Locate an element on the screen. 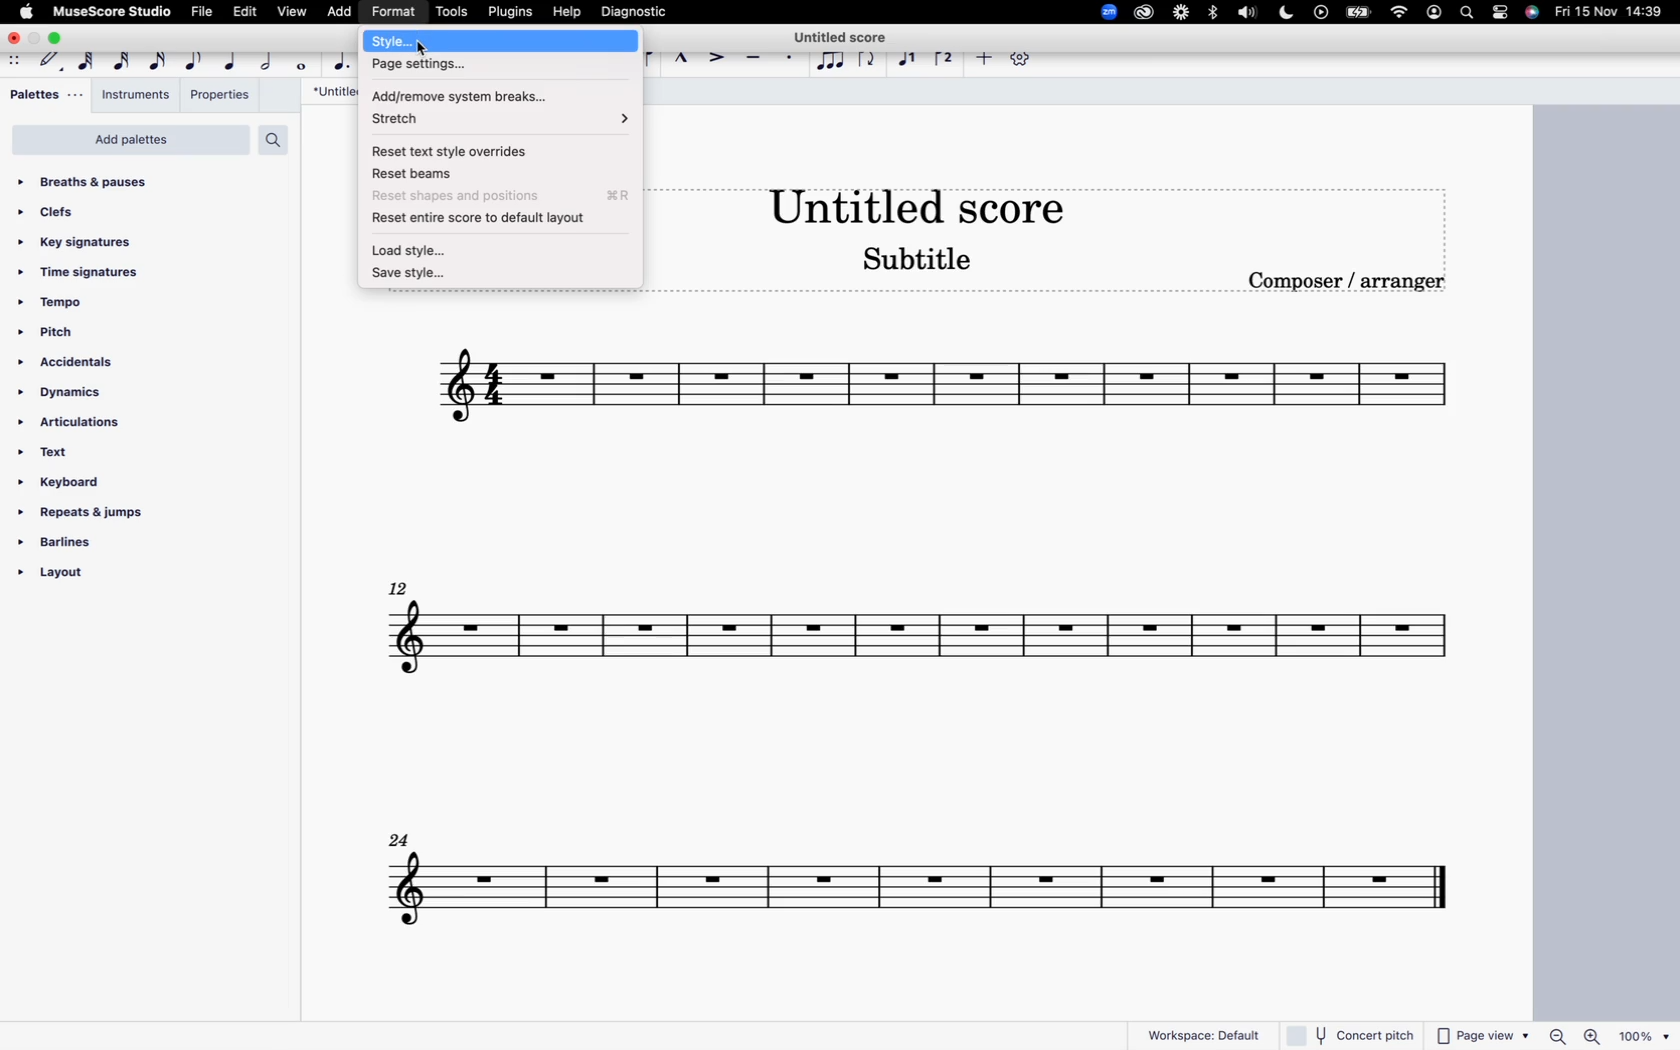 The width and height of the screenshot is (1680, 1050). reset shapes and position is located at coordinates (503, 194).